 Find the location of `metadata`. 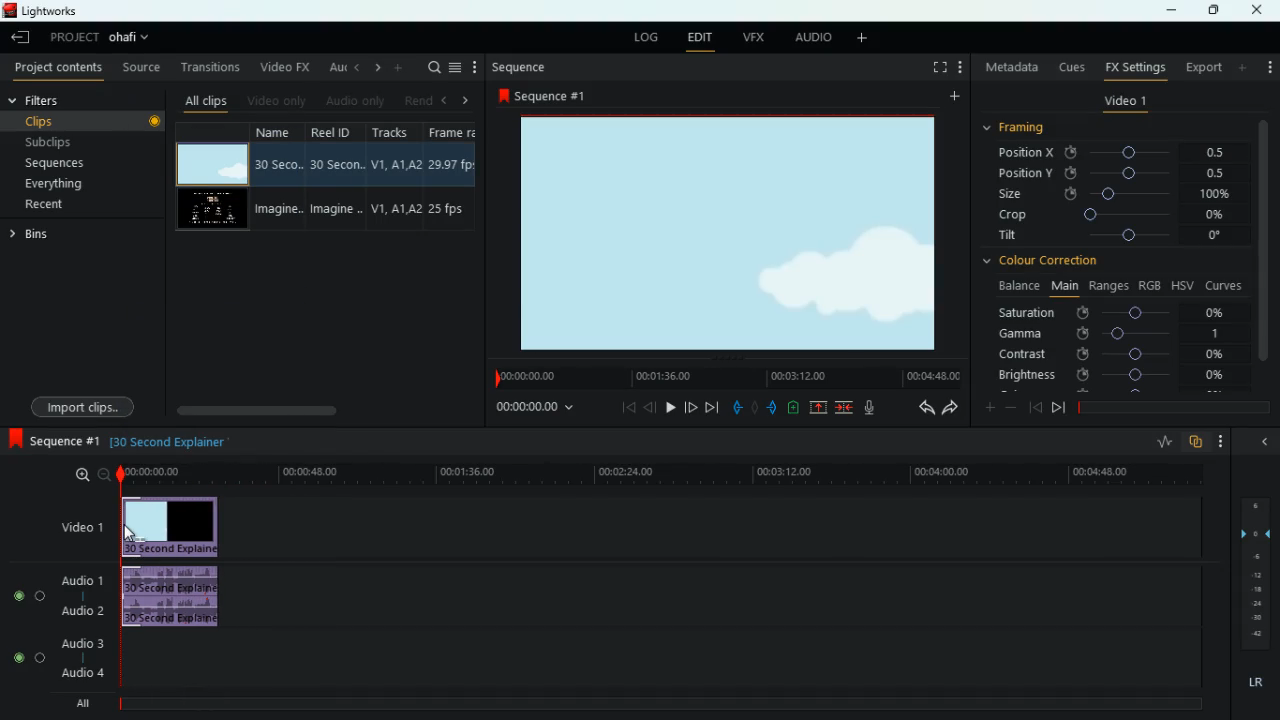

metadata is located at coordinates (1008, 66).